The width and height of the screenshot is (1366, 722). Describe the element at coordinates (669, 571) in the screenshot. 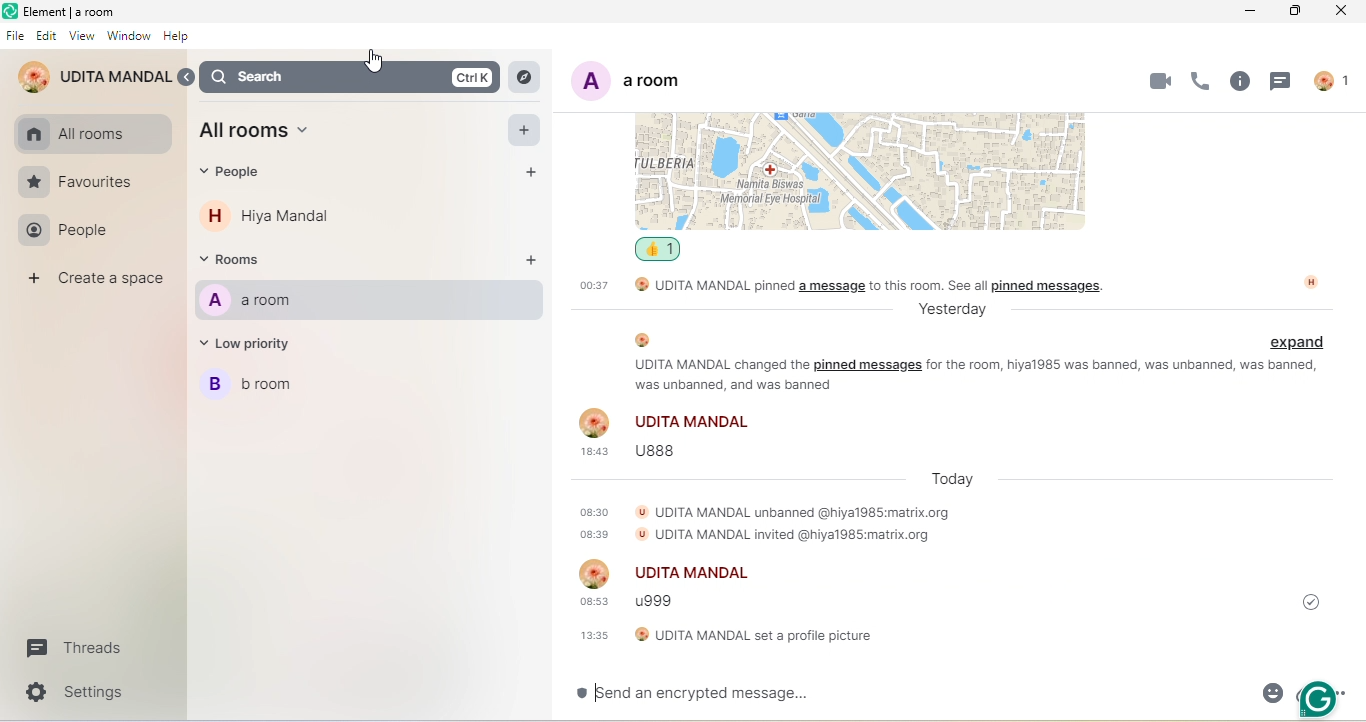

I see `UDITA MANDAL` at that location.